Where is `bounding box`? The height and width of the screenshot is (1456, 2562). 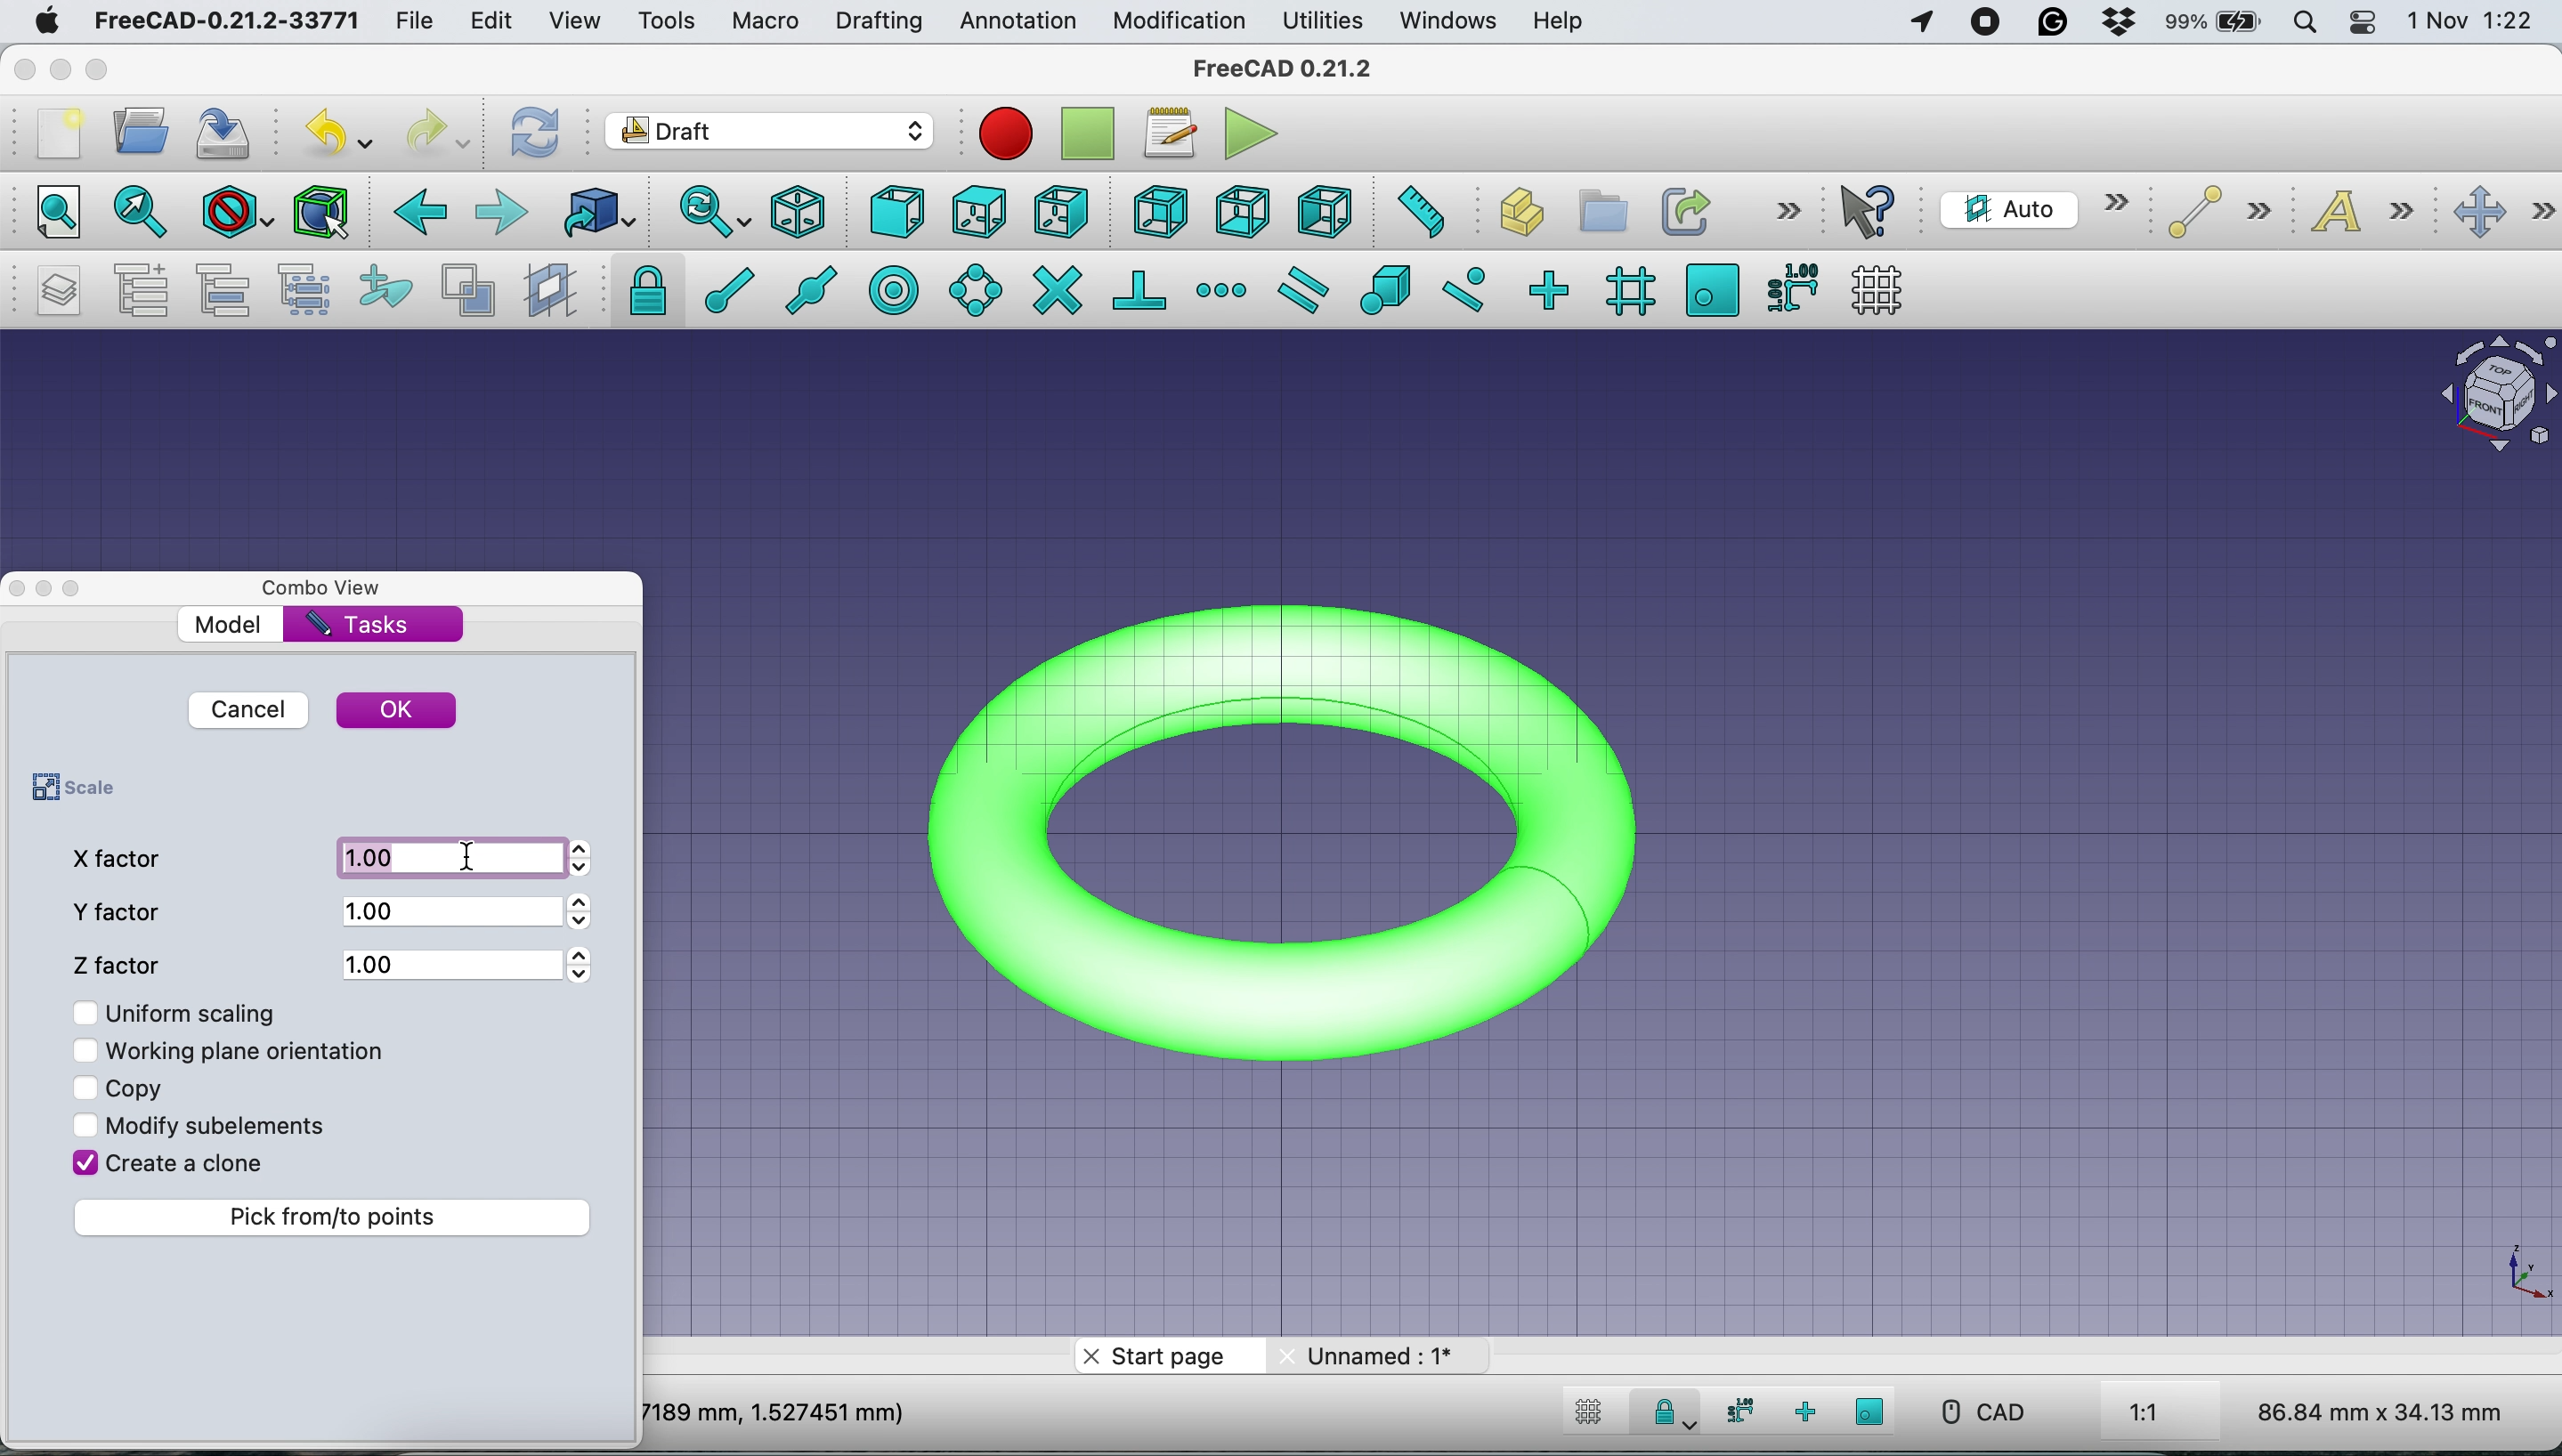
bounding box is located at coordinates (322, 213).